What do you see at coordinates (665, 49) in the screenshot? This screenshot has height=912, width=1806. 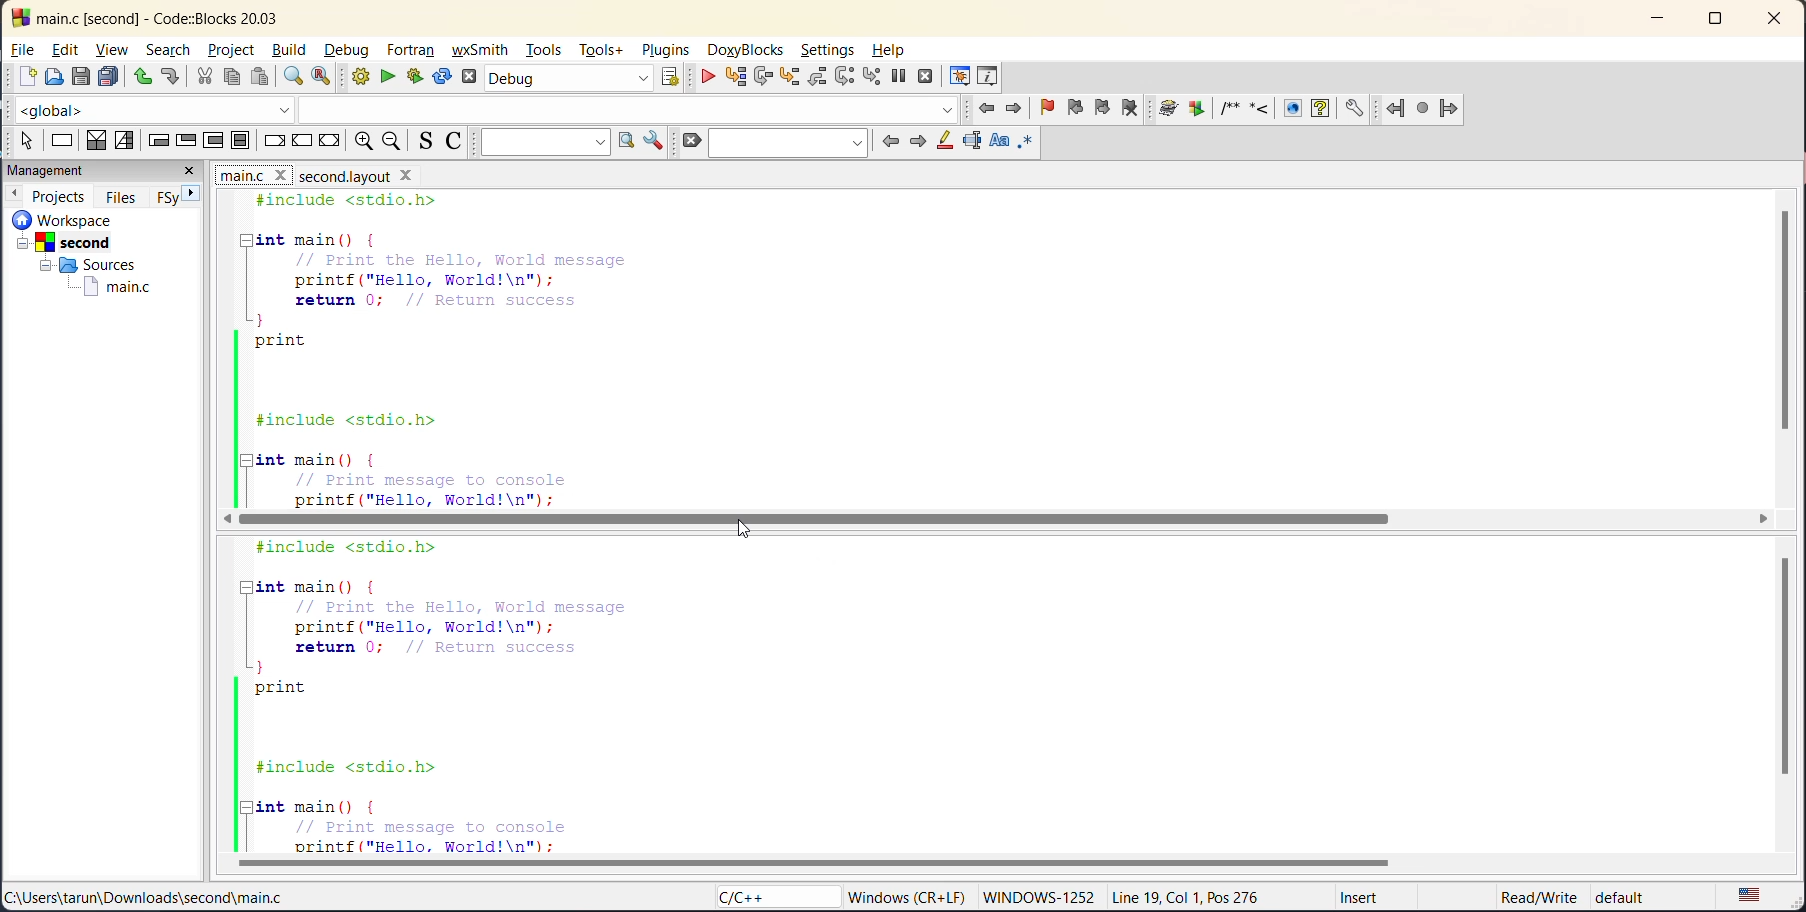 I see `plugins` at bounding box center [665, 49].